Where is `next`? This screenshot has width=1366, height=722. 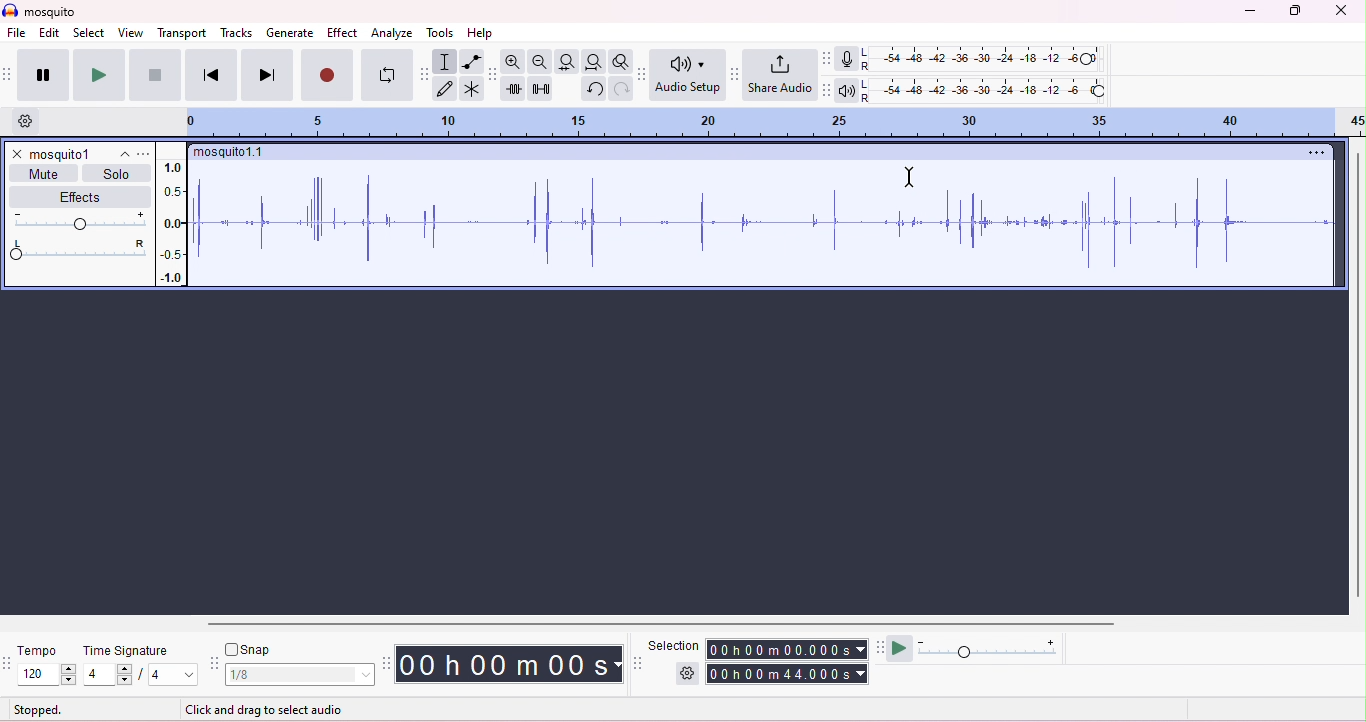
next is located at coordinates (267, 74).